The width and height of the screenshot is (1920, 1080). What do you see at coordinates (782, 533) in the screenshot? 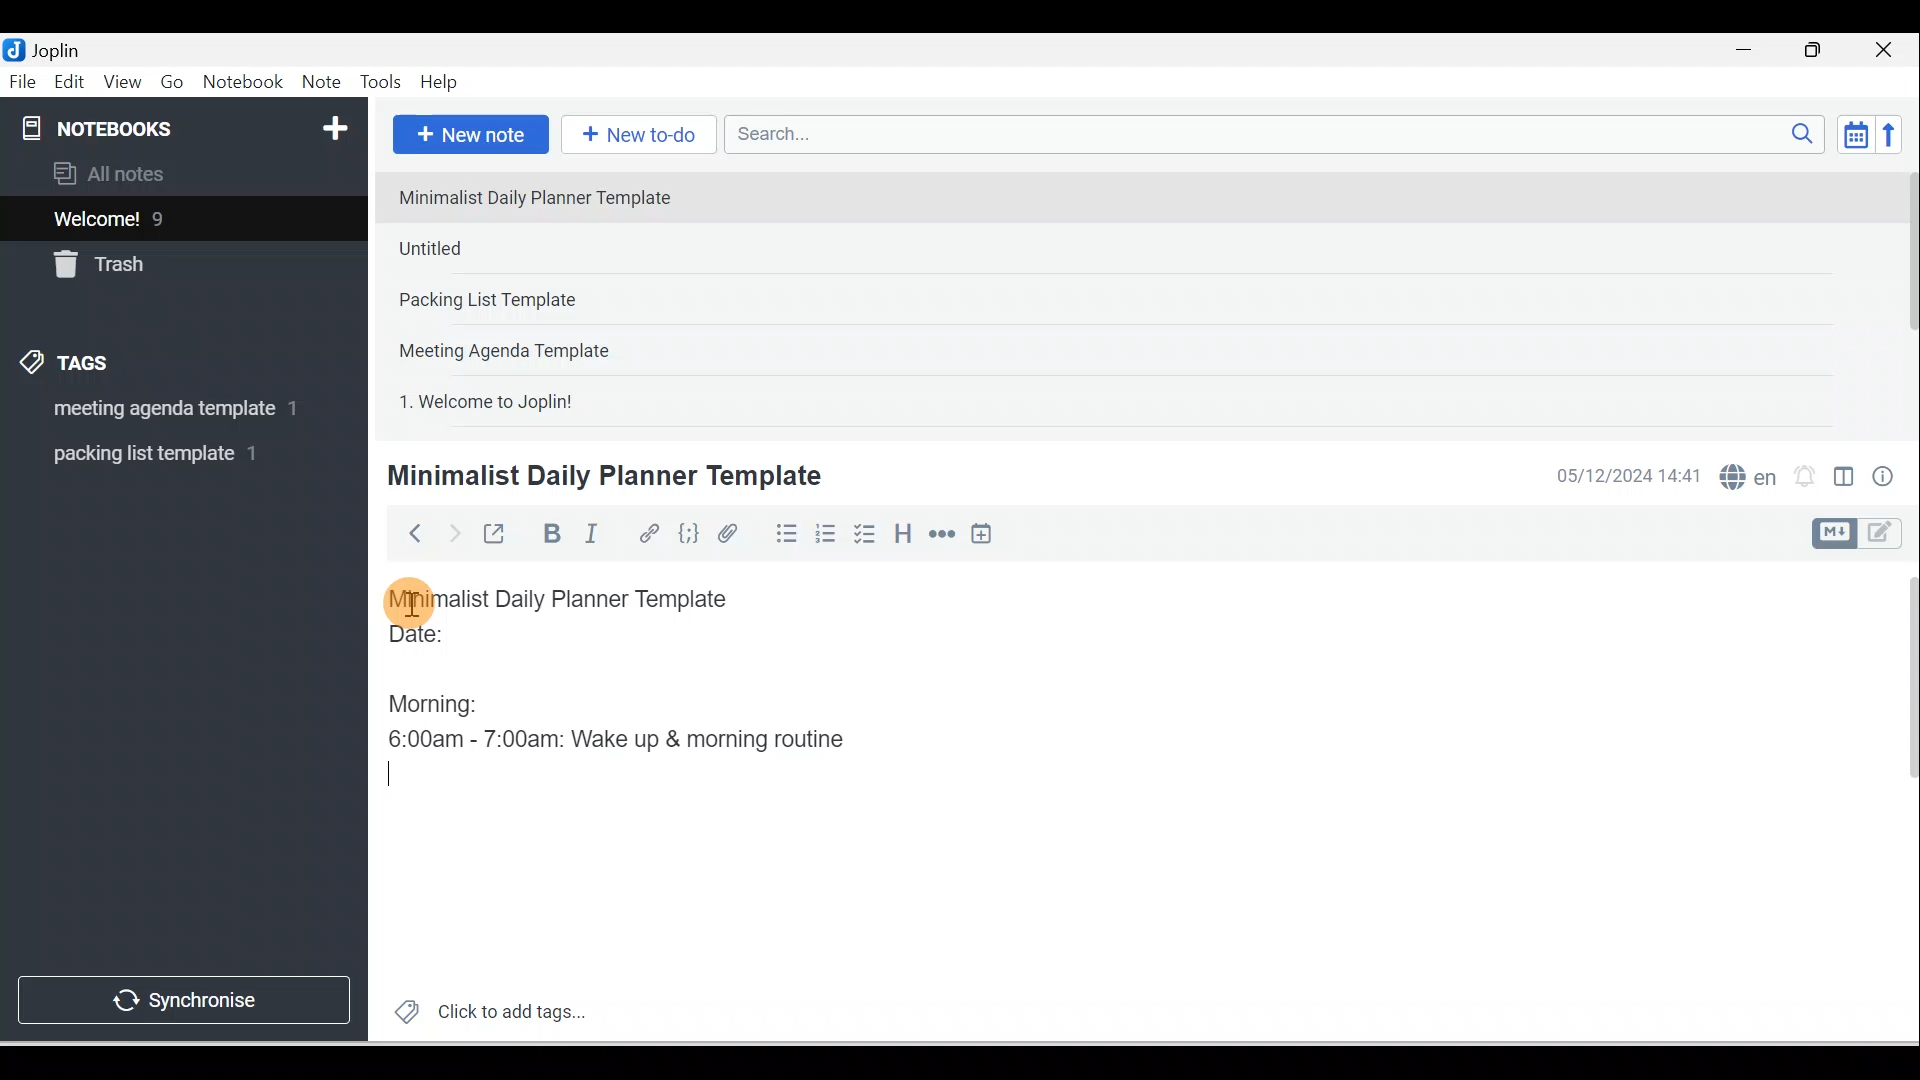
I see `Bulleted list` at bounding box center [782, 533].